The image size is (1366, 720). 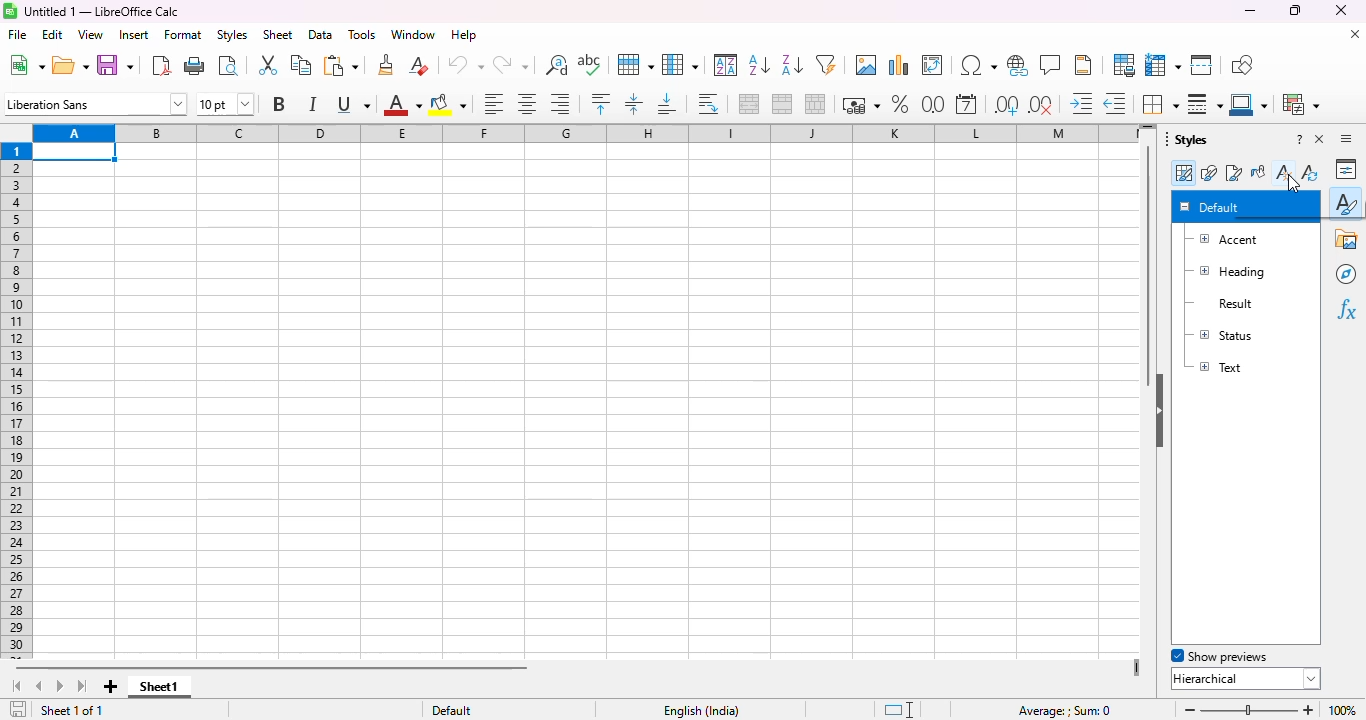 I want to click on merge cells, so click(x=782, y=104).